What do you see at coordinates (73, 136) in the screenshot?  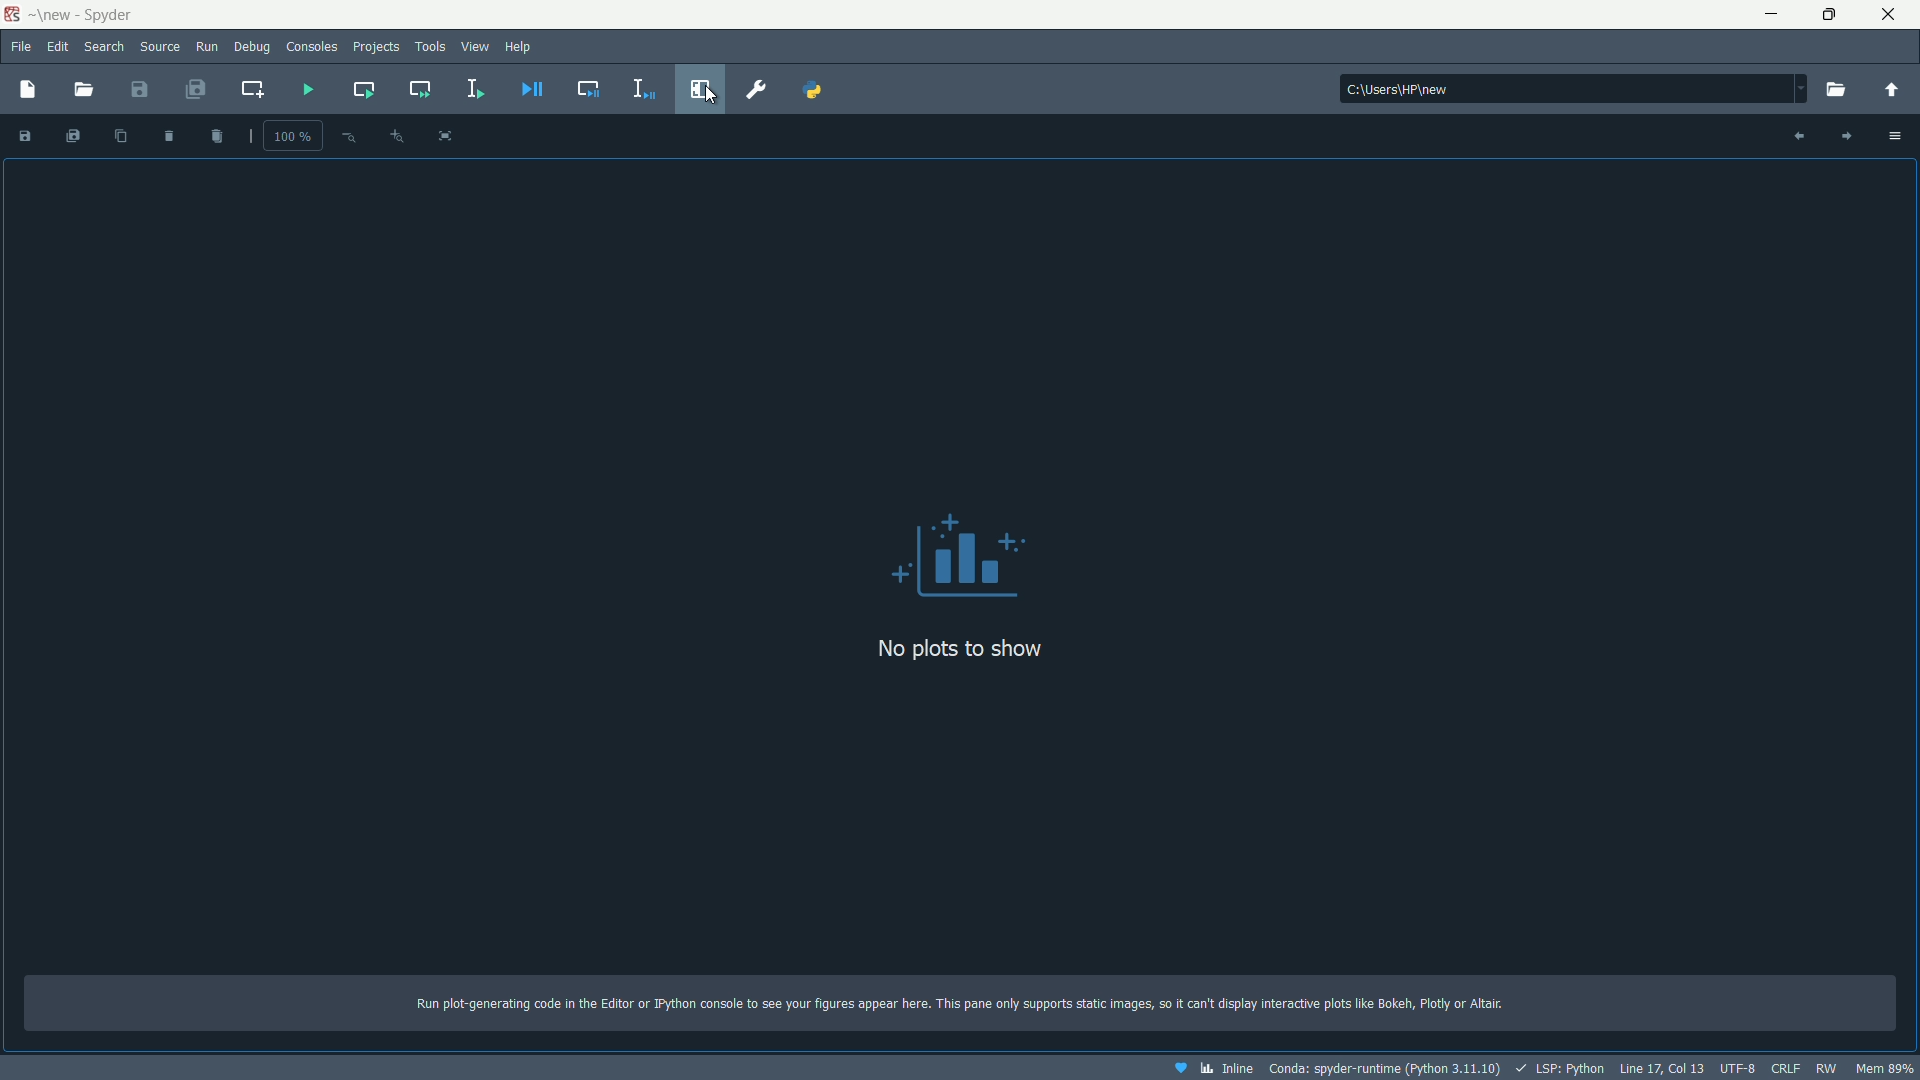 I see `save all plots` at bounding box center [73, 136].